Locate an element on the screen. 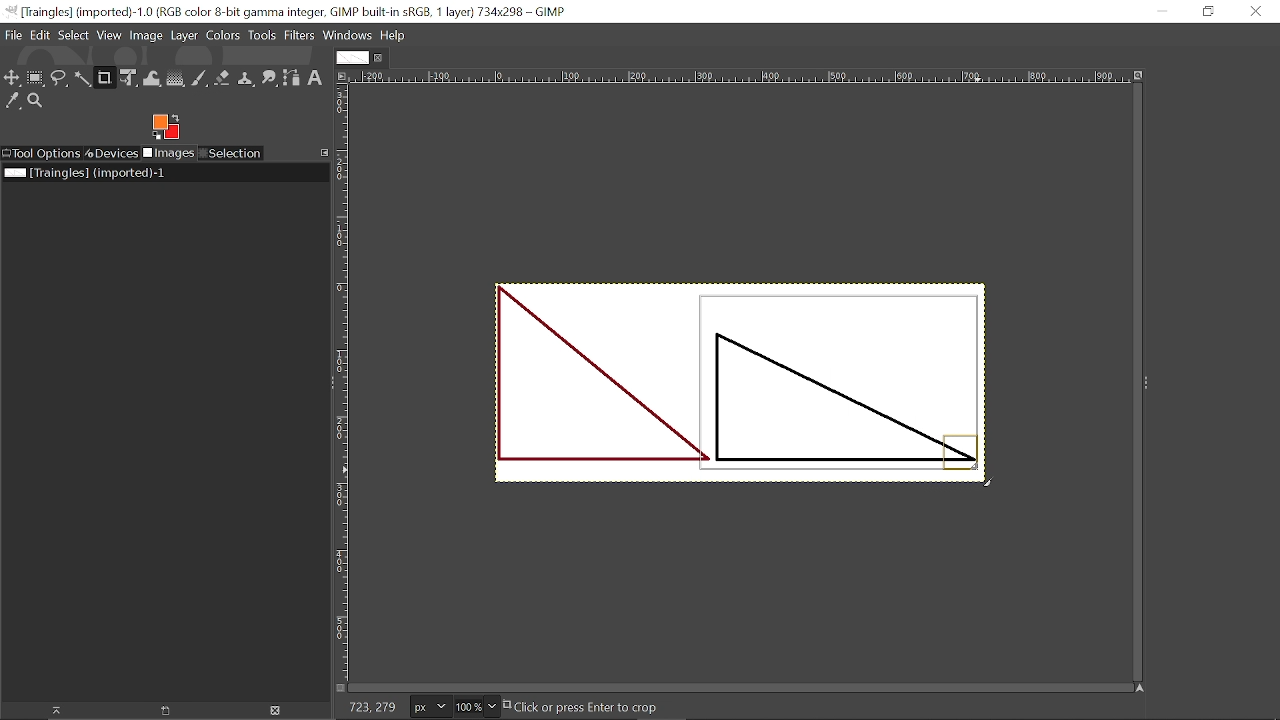 This screenshot has height=720, width=1280. File is located at coordinates (15, 35).